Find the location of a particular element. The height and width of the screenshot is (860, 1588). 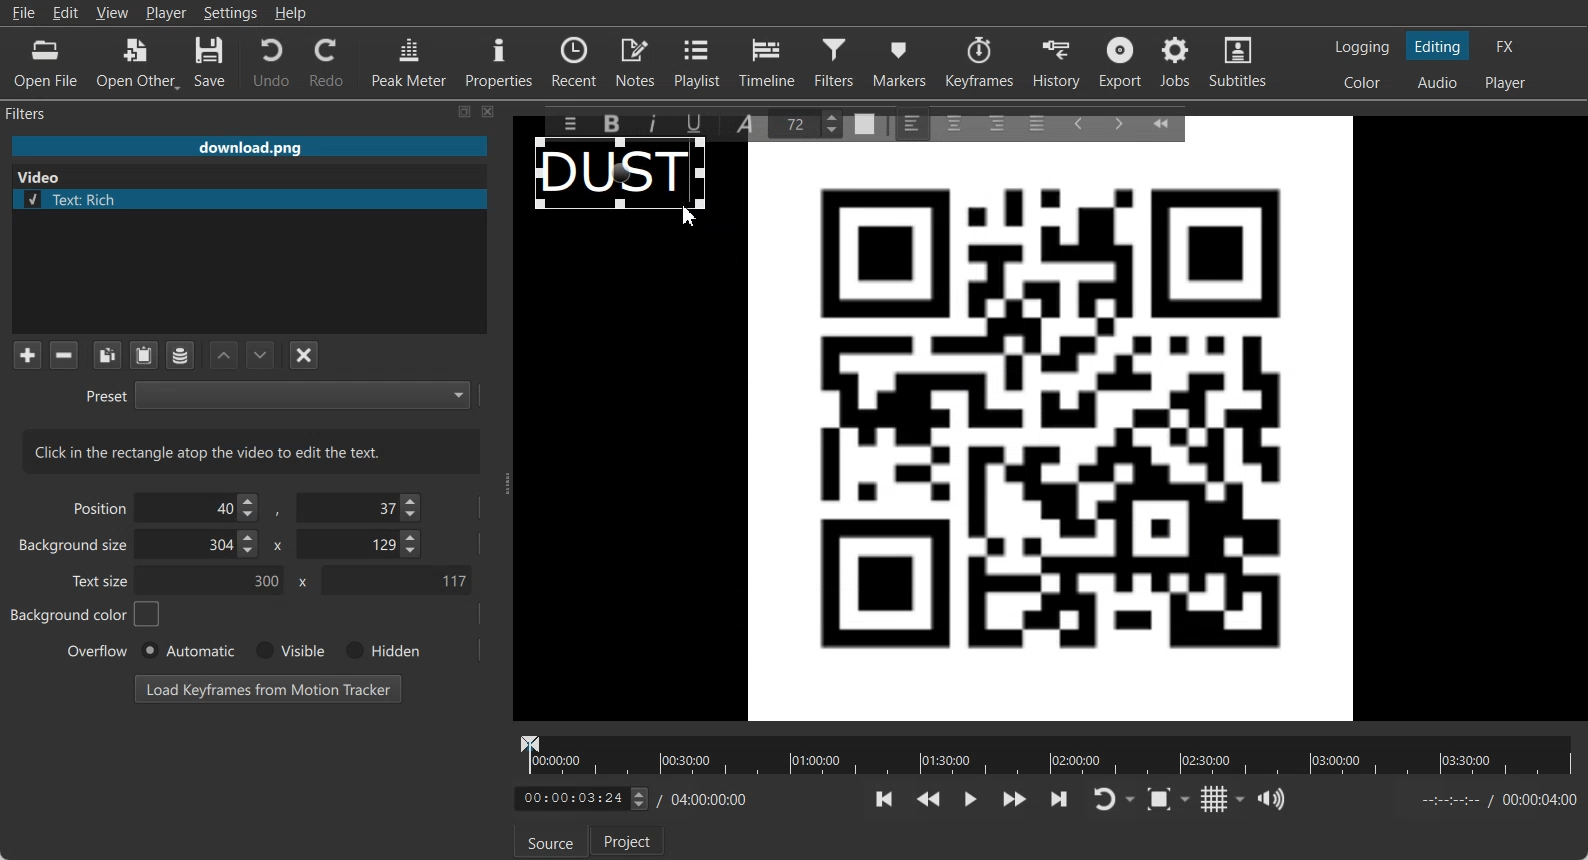

Markers is located at coordinates (901, 61).